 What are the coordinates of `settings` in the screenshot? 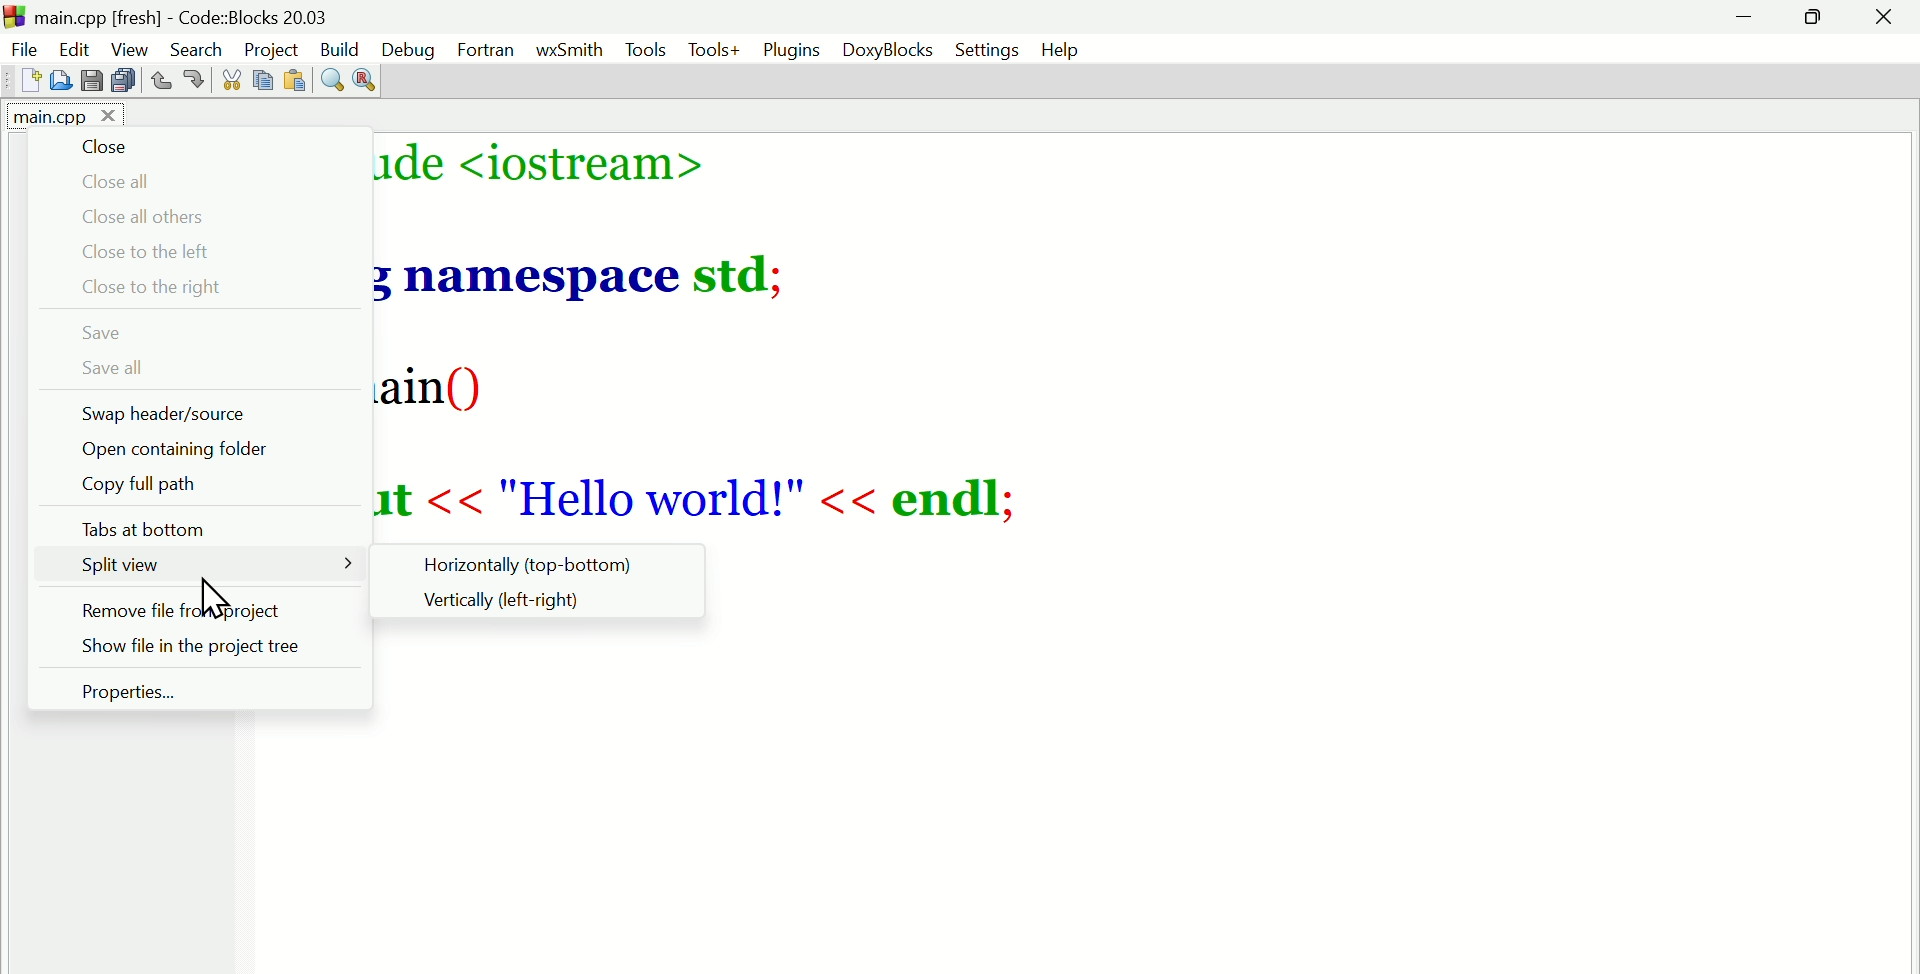 It's located at (989, 50).